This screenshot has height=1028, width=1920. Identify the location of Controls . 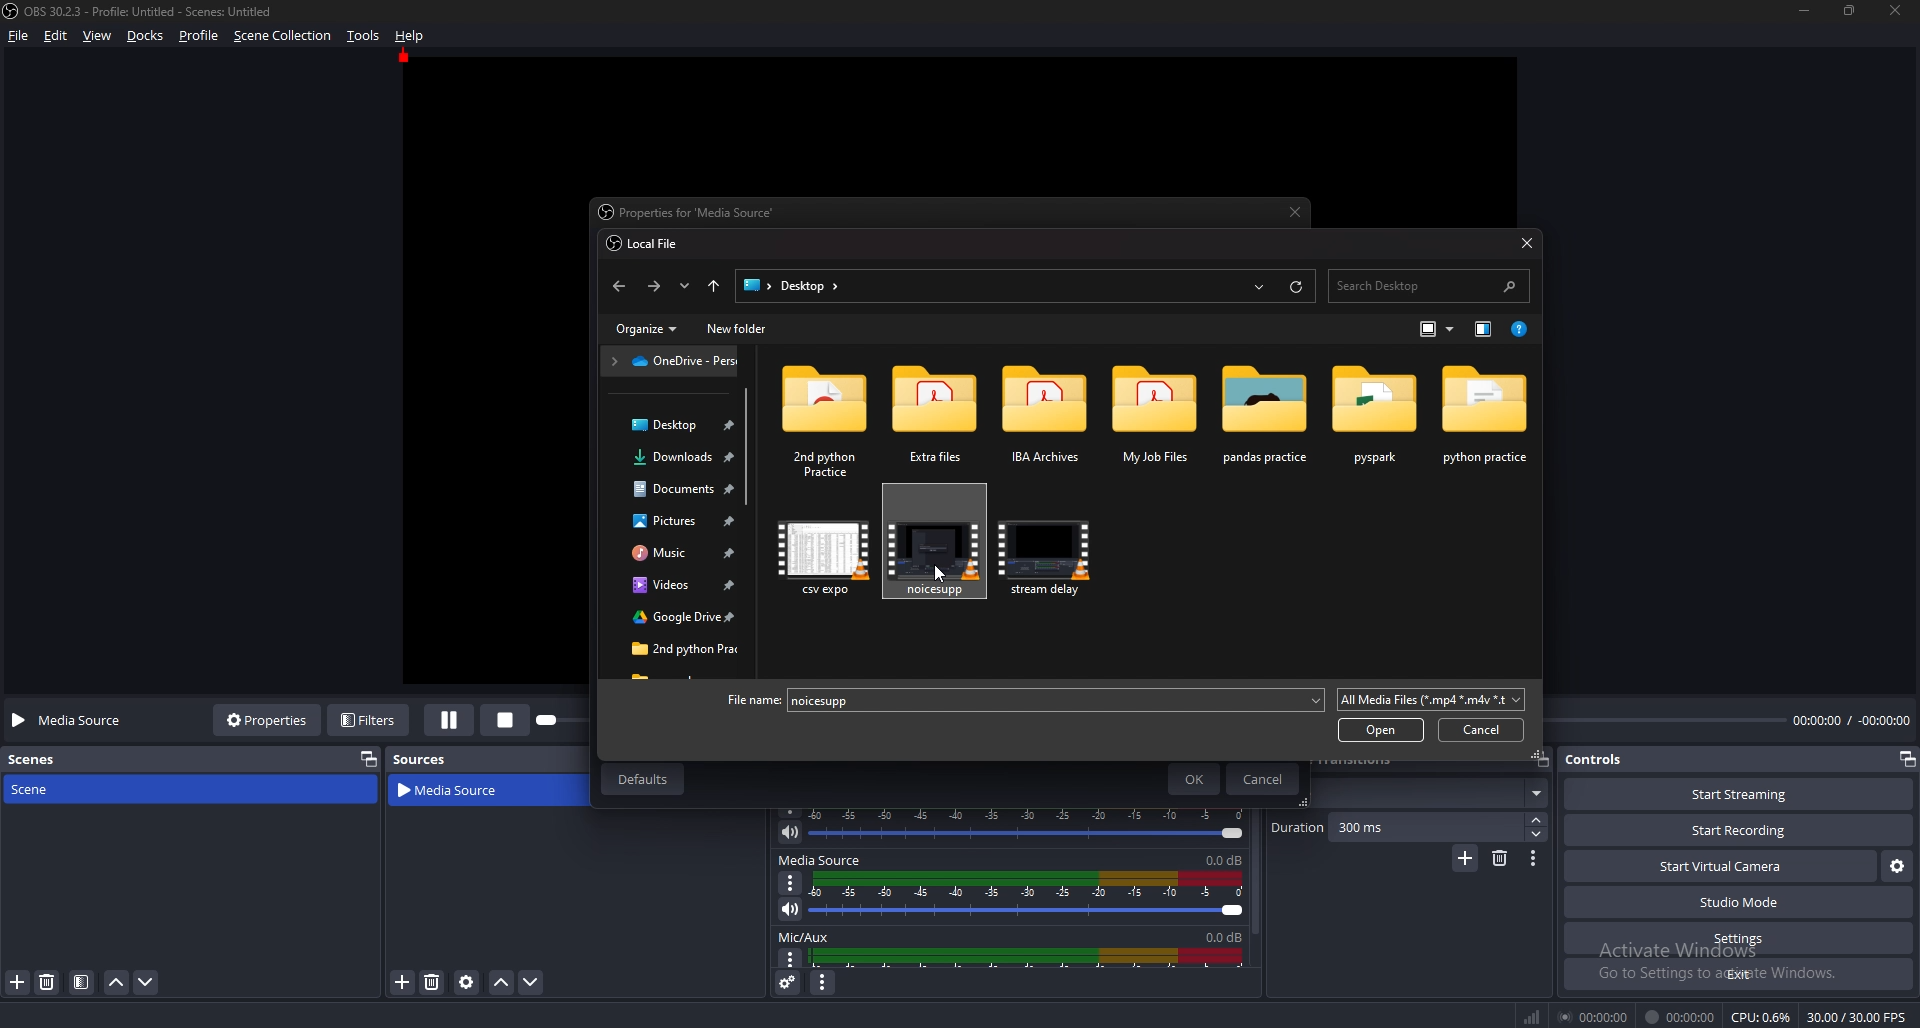
(1597, 759).